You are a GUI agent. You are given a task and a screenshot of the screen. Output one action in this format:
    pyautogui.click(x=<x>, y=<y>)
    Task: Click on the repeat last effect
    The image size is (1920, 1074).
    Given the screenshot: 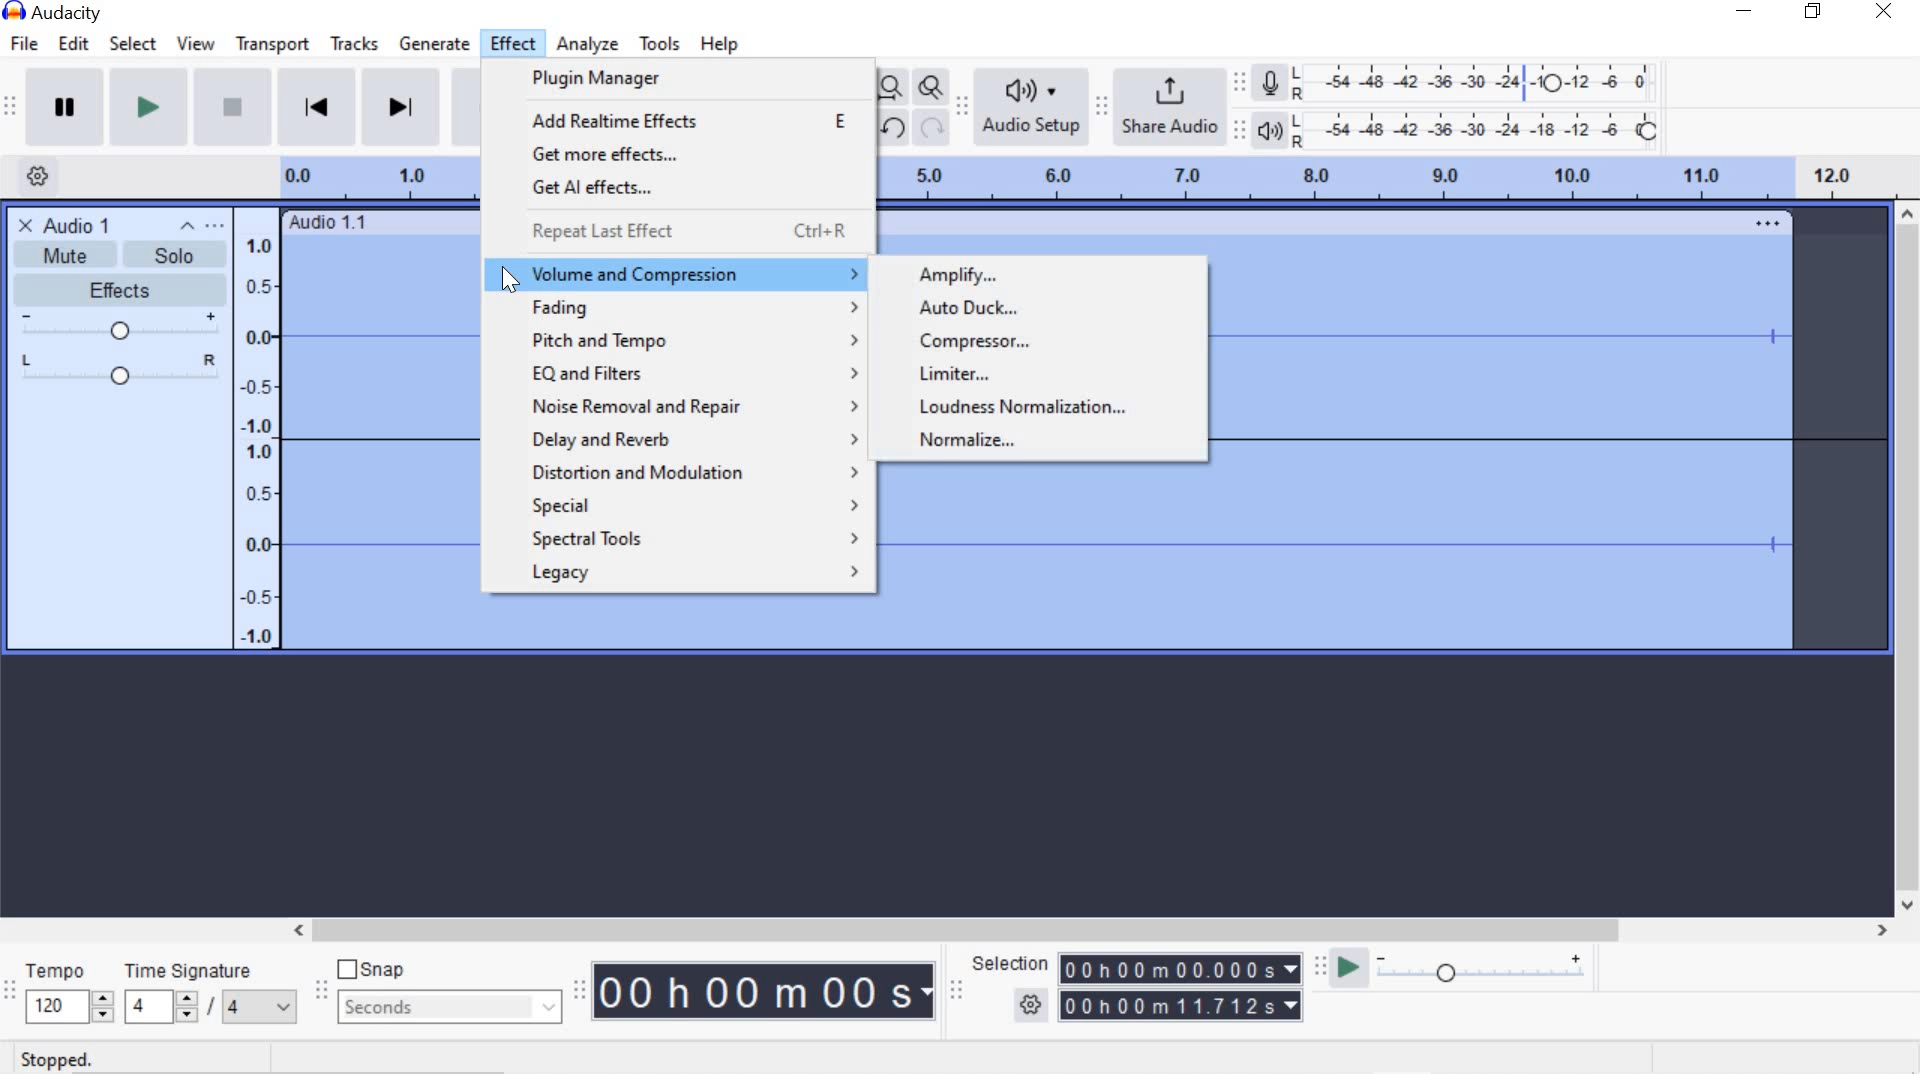 What is the action you would take?
    pyautogui.click(x=689, y=234)
    